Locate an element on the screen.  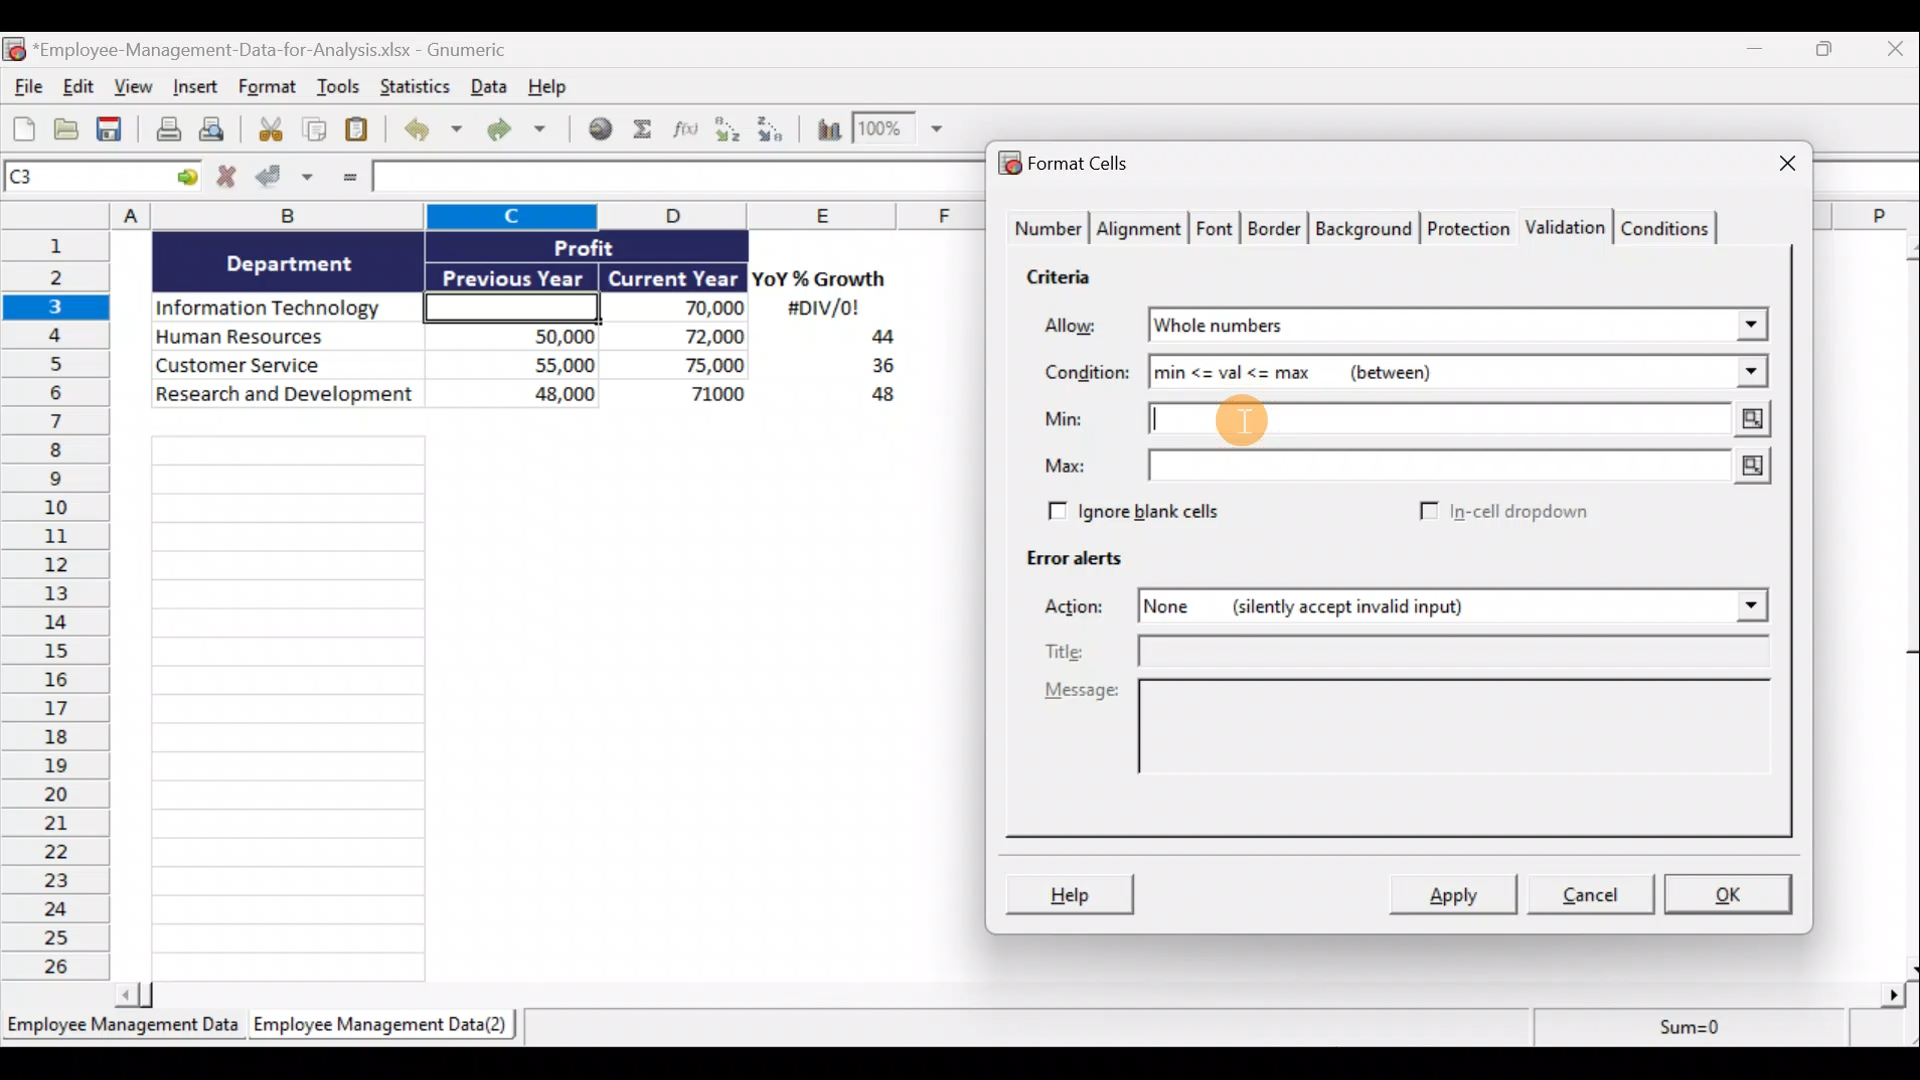
Employee Management Data(2) is located at coordinates (377, 1028).